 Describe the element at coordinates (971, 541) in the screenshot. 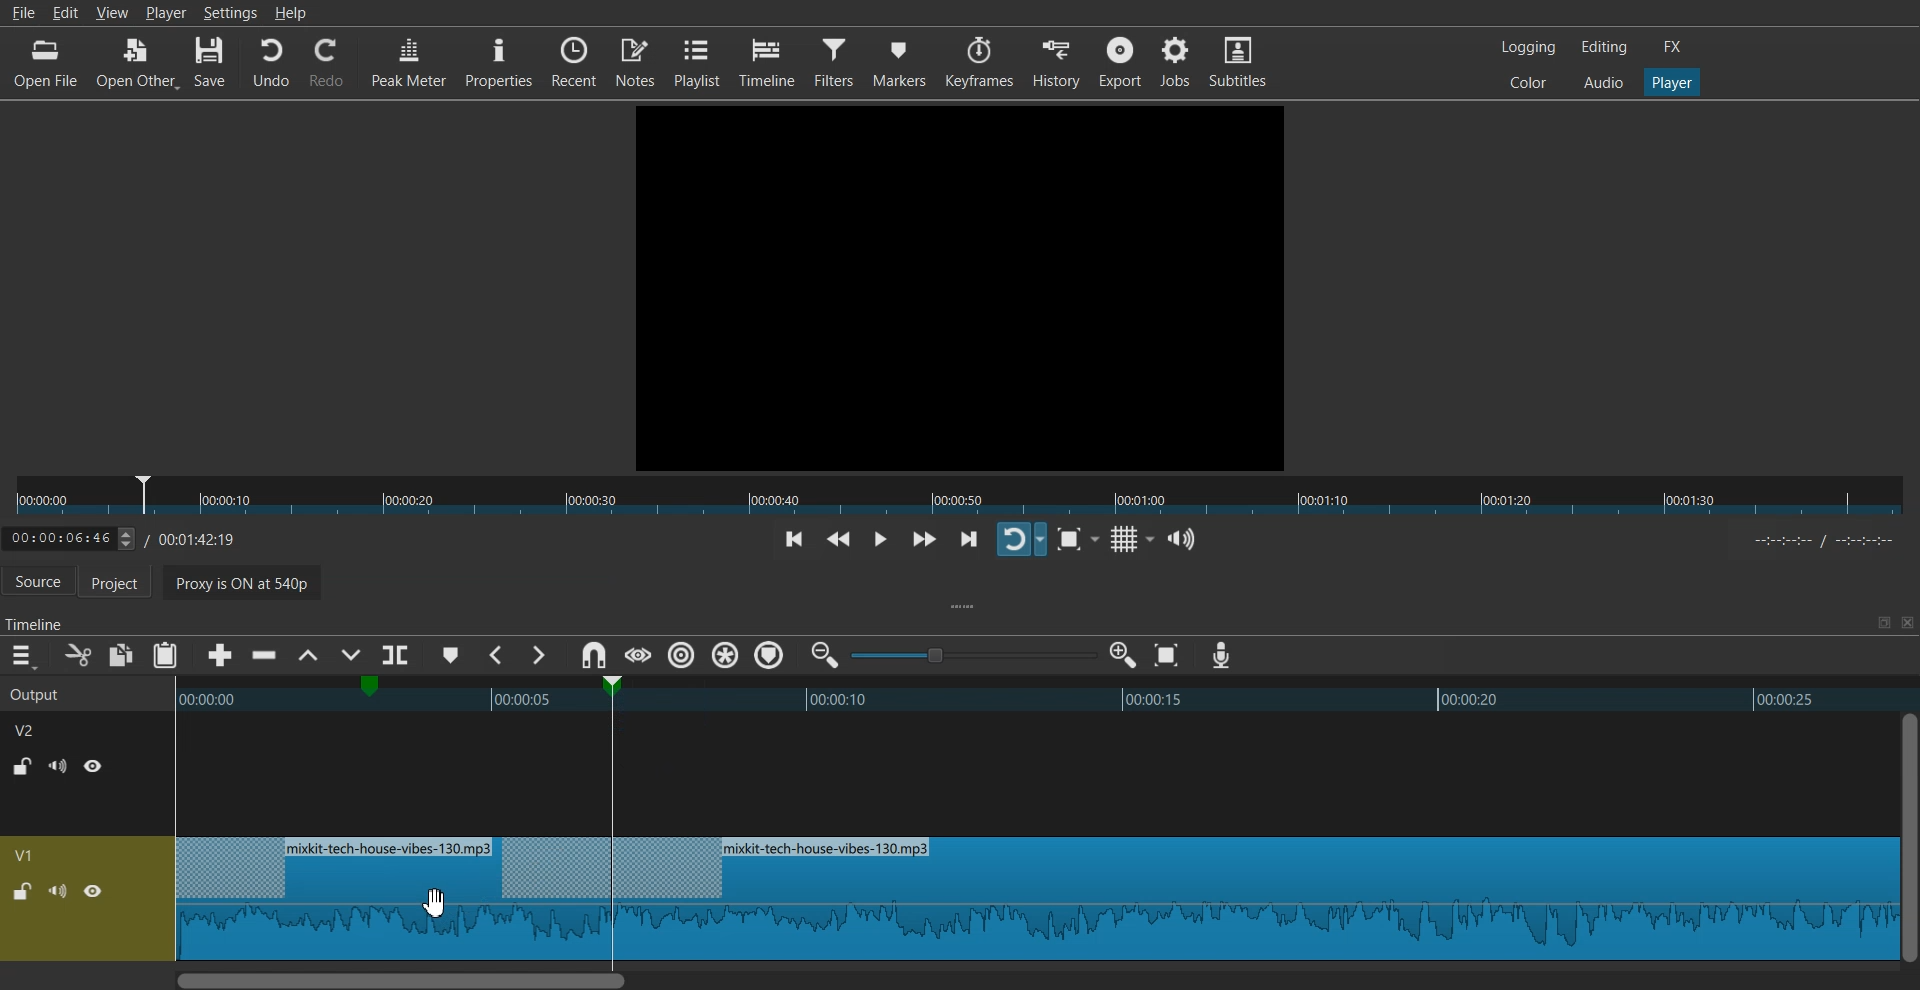

I see `Skip to next point` at that location.